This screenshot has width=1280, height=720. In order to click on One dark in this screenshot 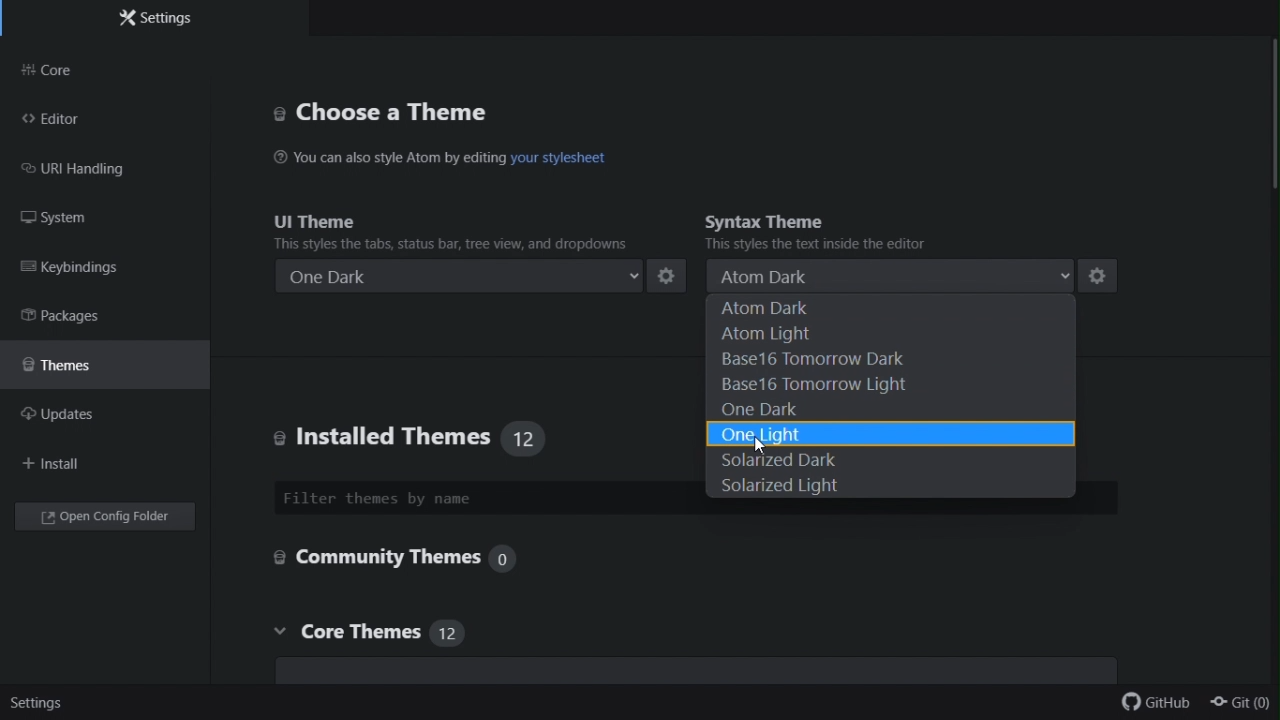, I will do `click(899, 409)`.